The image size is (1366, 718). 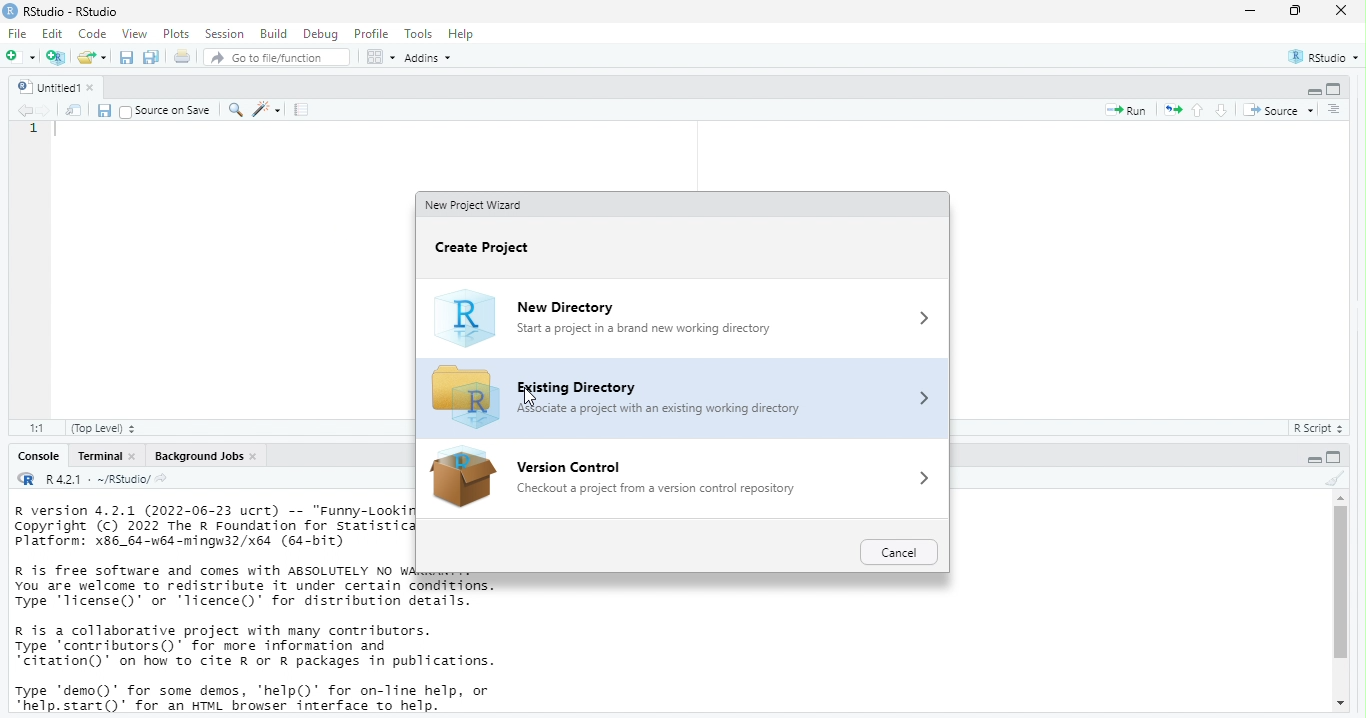 I want to click on icon for existing directory, so click(x=457, y=395).